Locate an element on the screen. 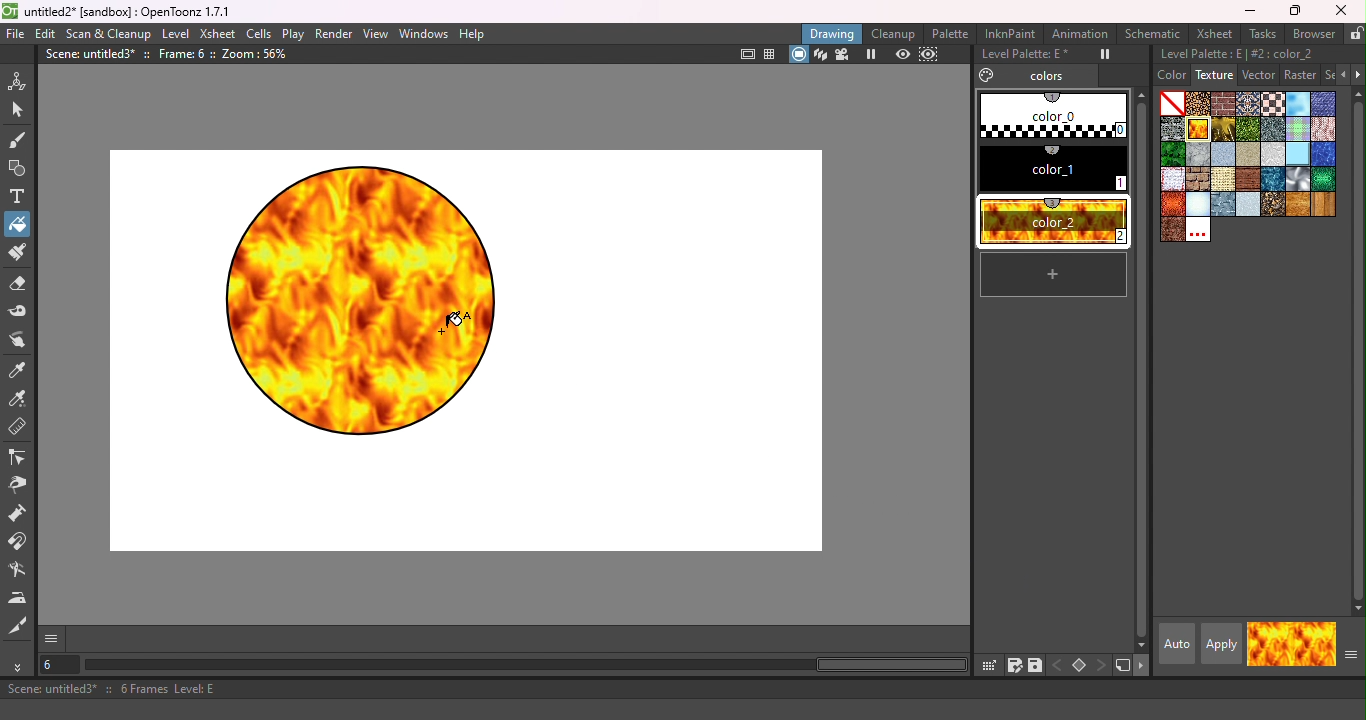  Colors is located at coordinates (1034, 76).